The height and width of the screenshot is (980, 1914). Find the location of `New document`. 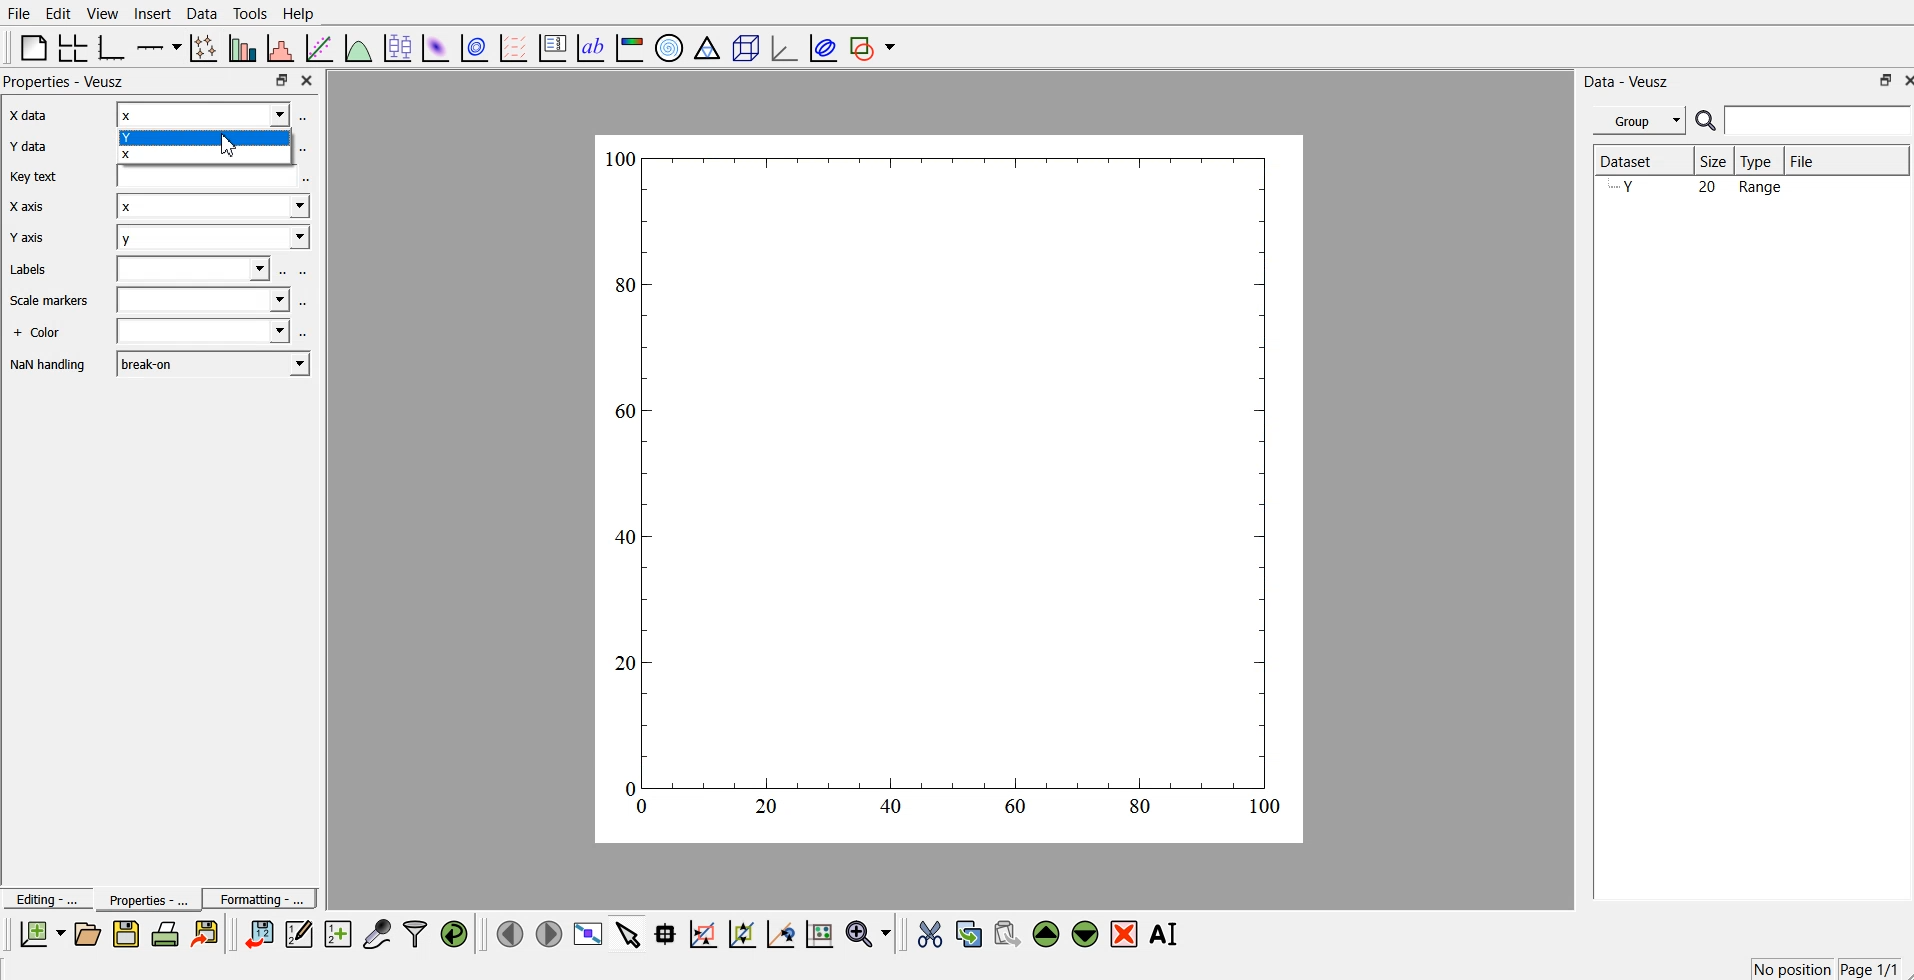

New document is located at coordinates (43, 934).